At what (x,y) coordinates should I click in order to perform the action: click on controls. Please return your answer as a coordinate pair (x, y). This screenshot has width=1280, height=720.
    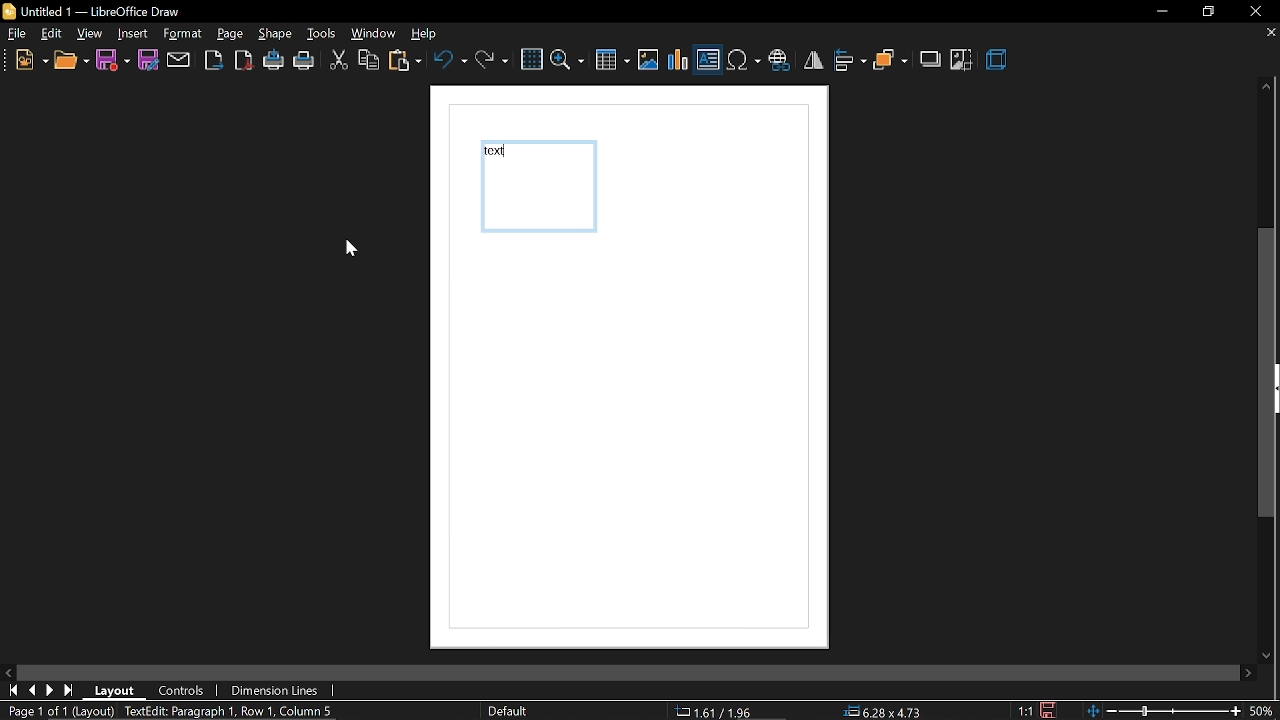
    Looking at the image, I should click on (182, 692).